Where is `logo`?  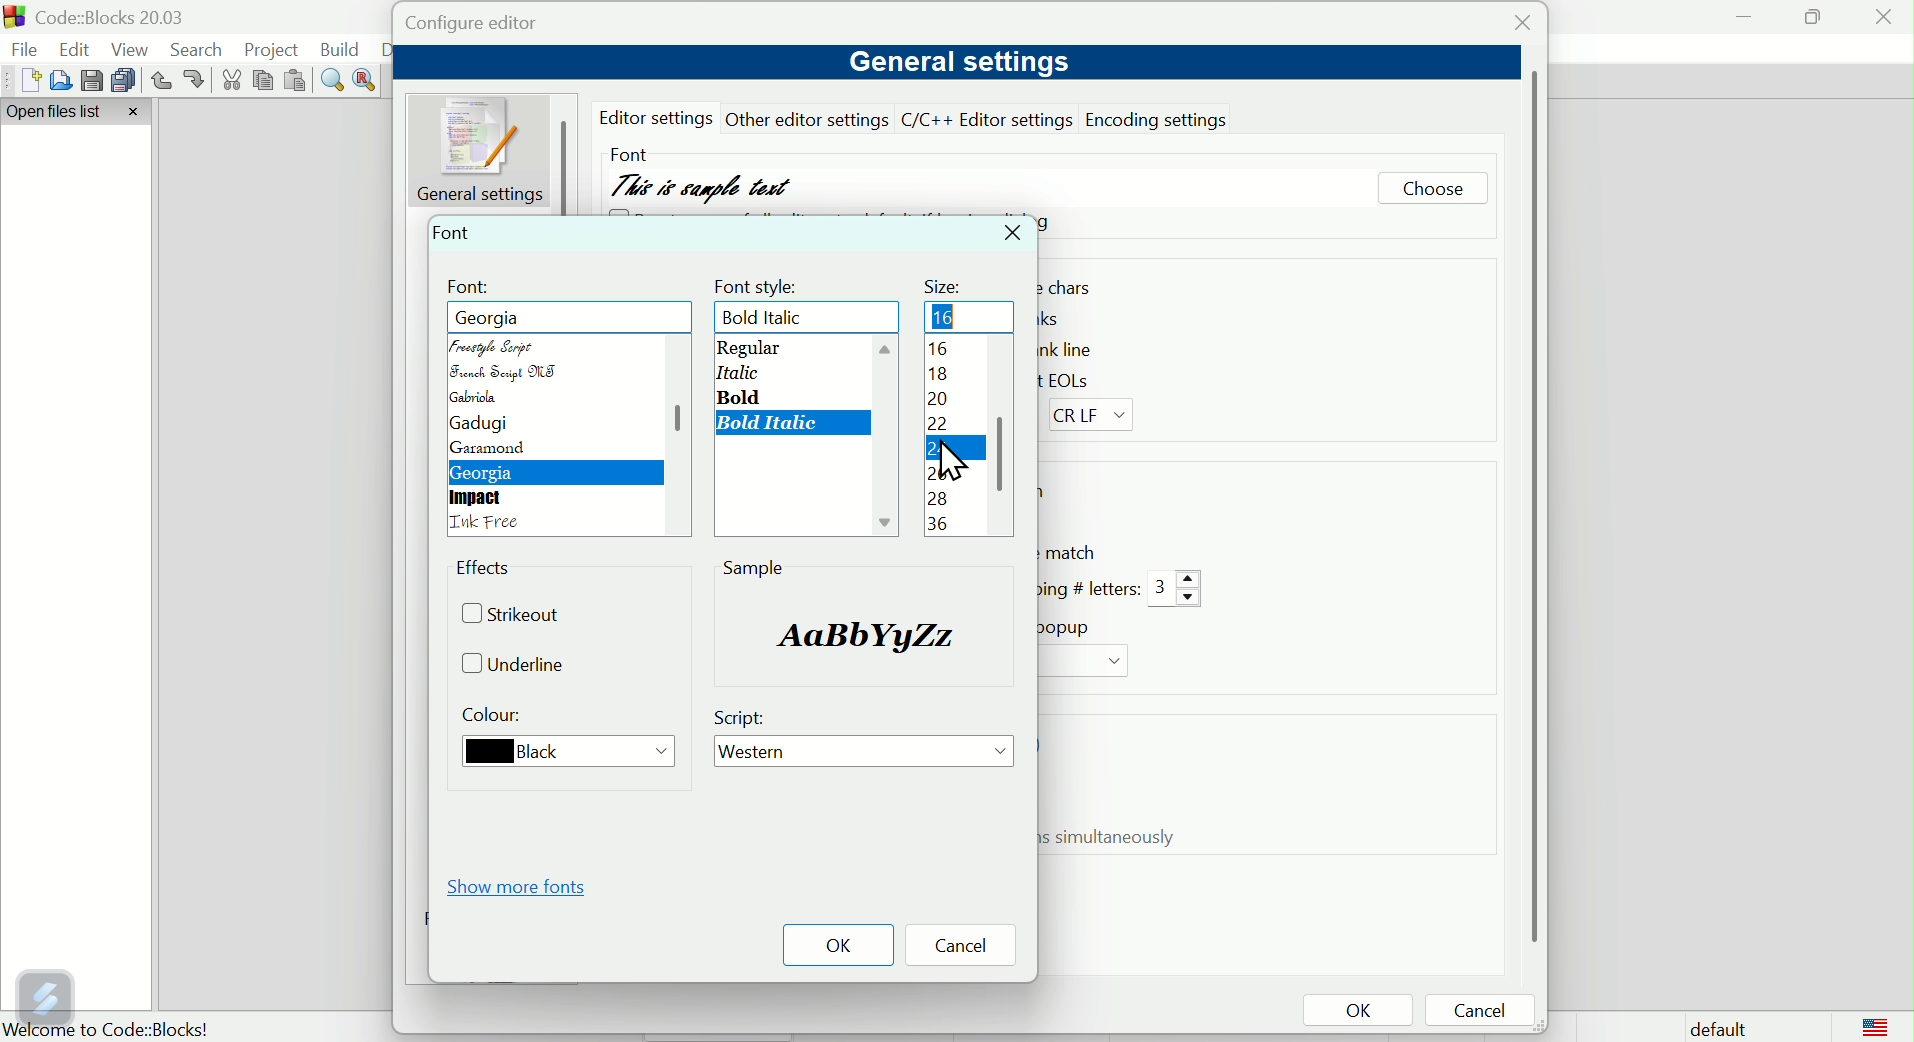 logo is located at coordinates (1876, 1026).